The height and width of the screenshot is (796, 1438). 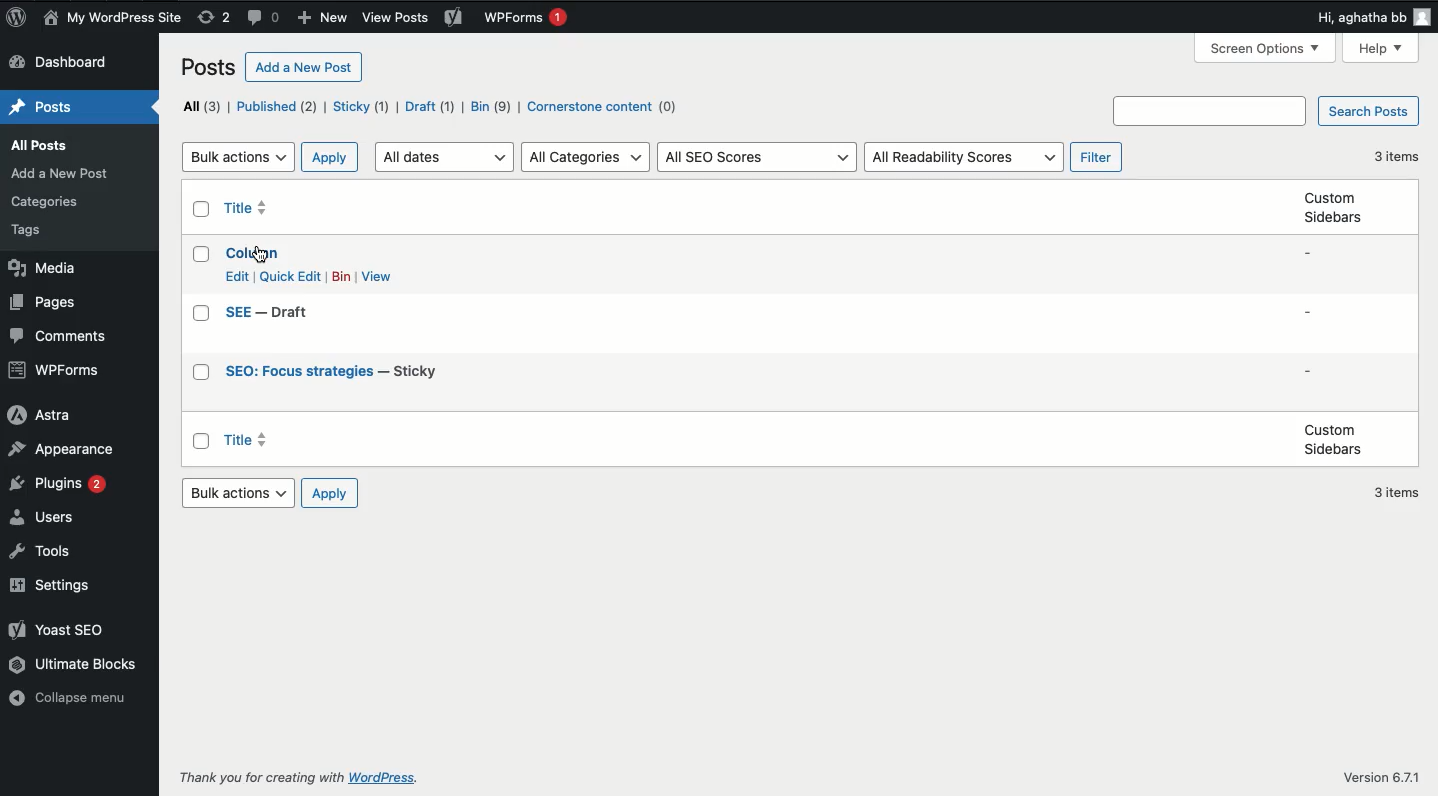 I want to click on All SEO scores, so click(x=758, y=157).